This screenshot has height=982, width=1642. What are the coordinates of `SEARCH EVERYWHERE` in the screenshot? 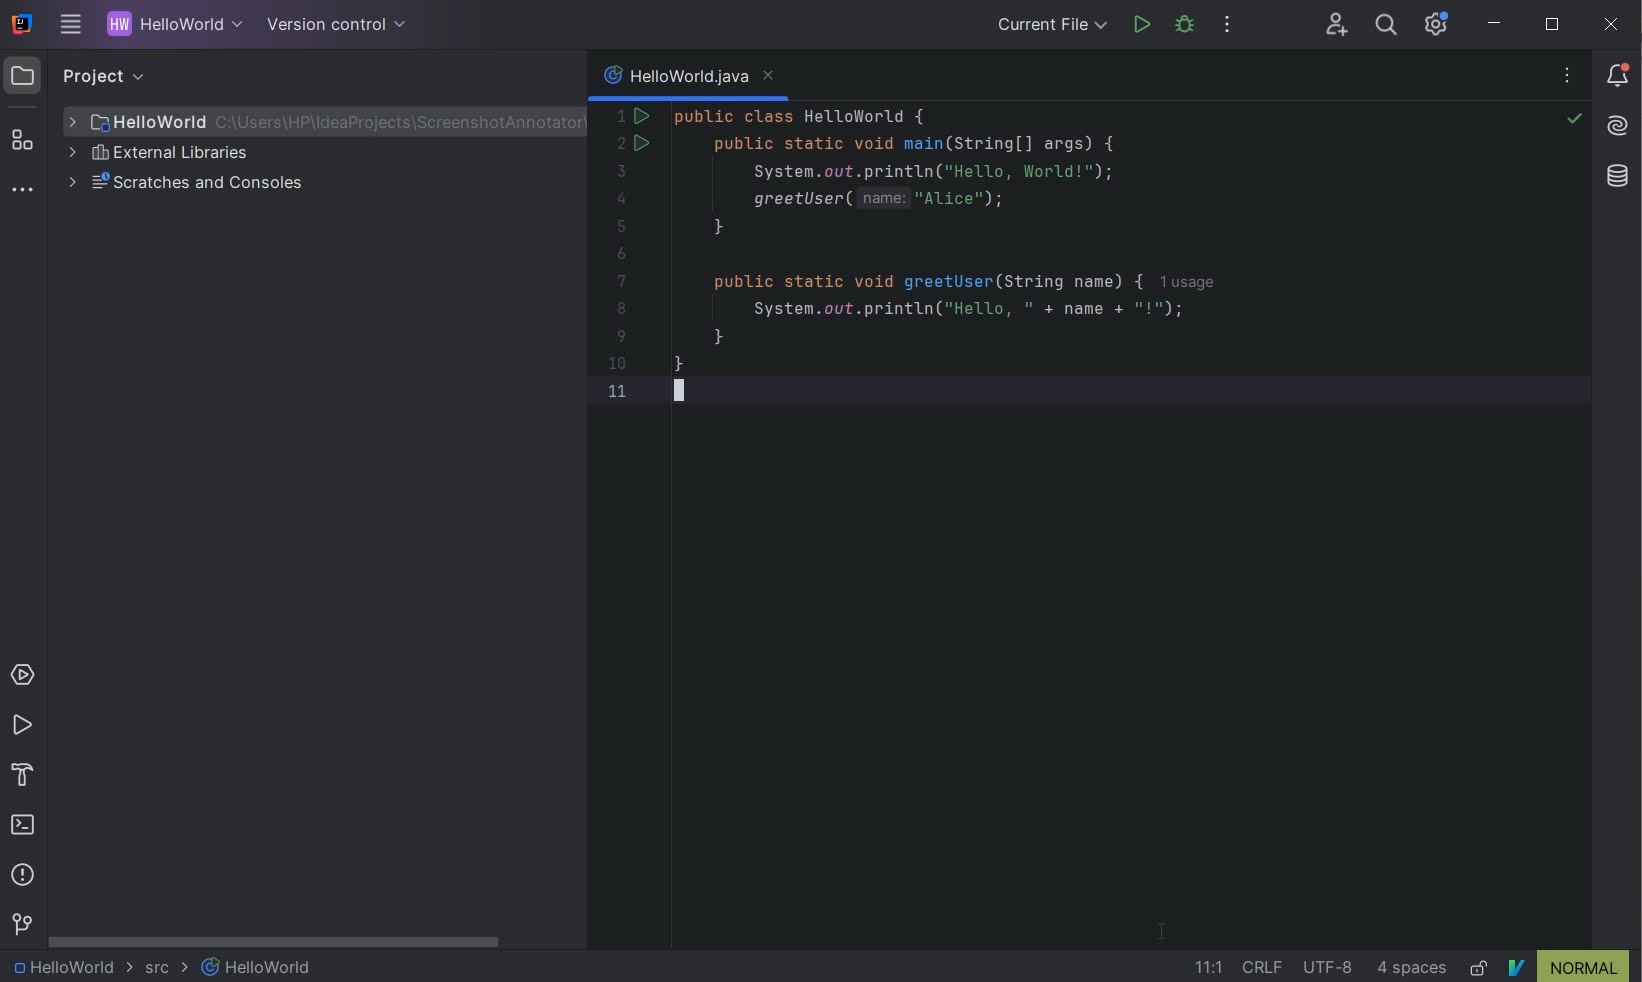 It's located at (1385, 27).